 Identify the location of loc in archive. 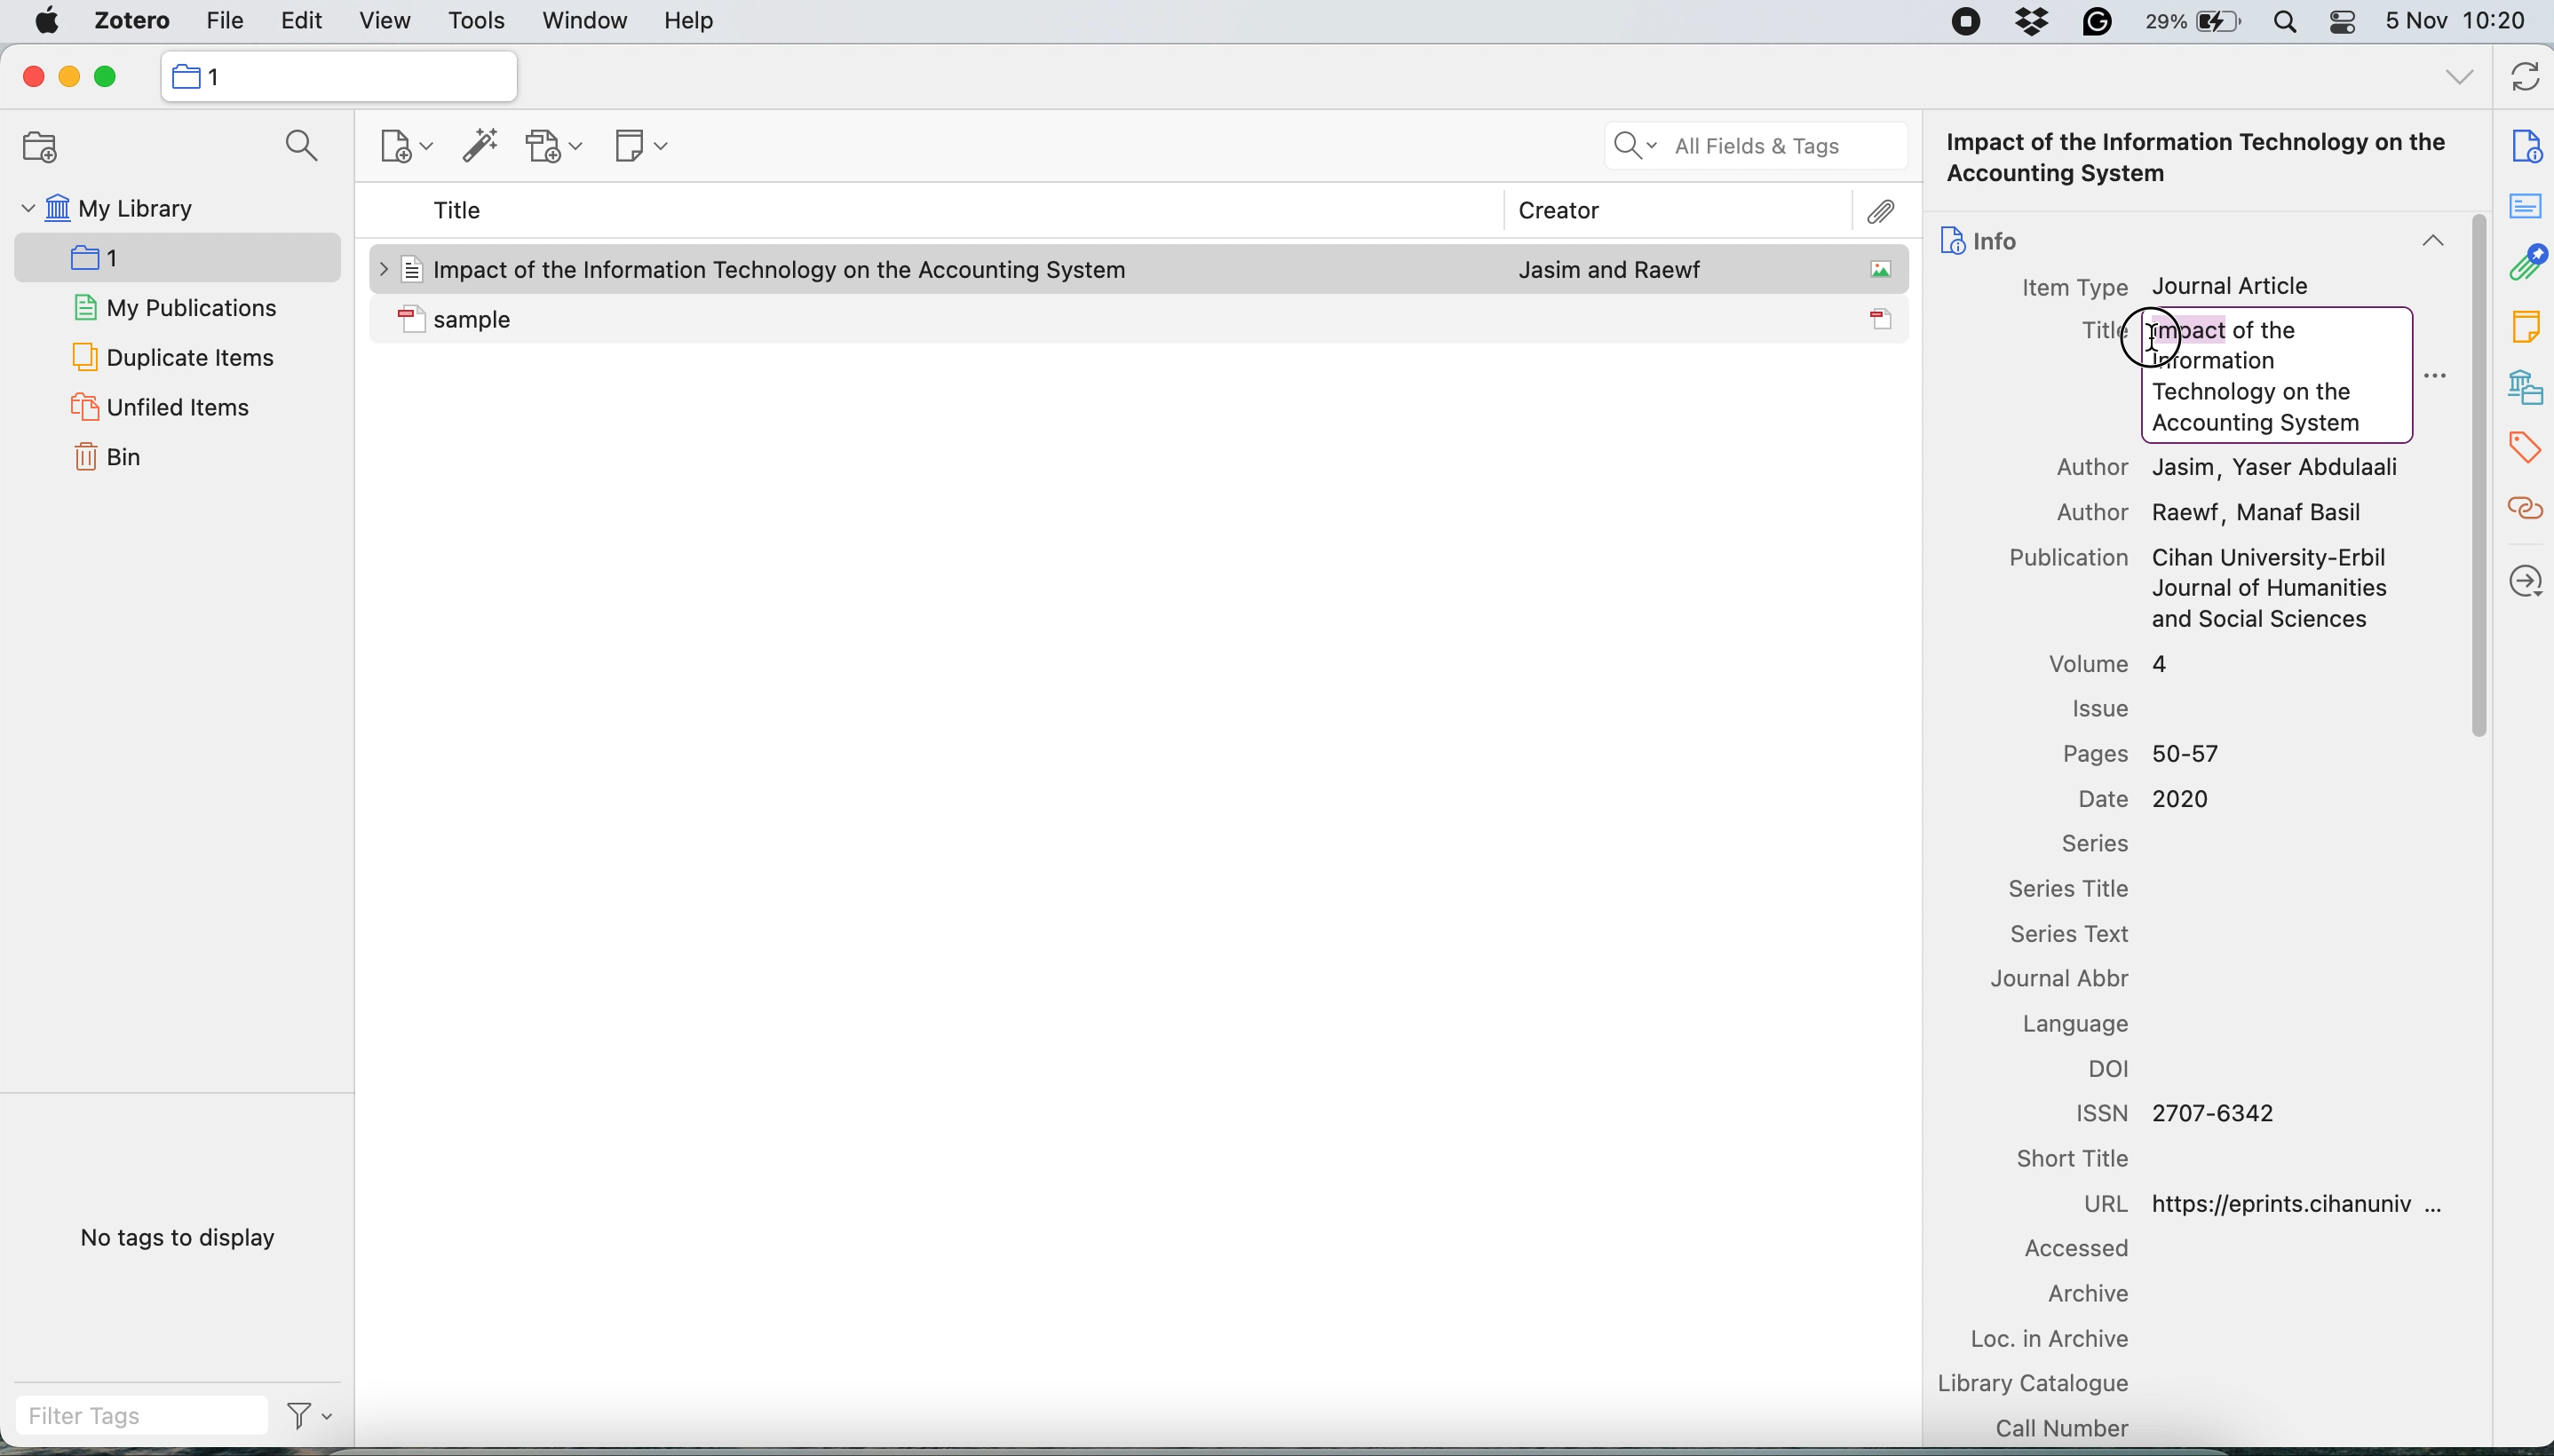
(2061, 1337).